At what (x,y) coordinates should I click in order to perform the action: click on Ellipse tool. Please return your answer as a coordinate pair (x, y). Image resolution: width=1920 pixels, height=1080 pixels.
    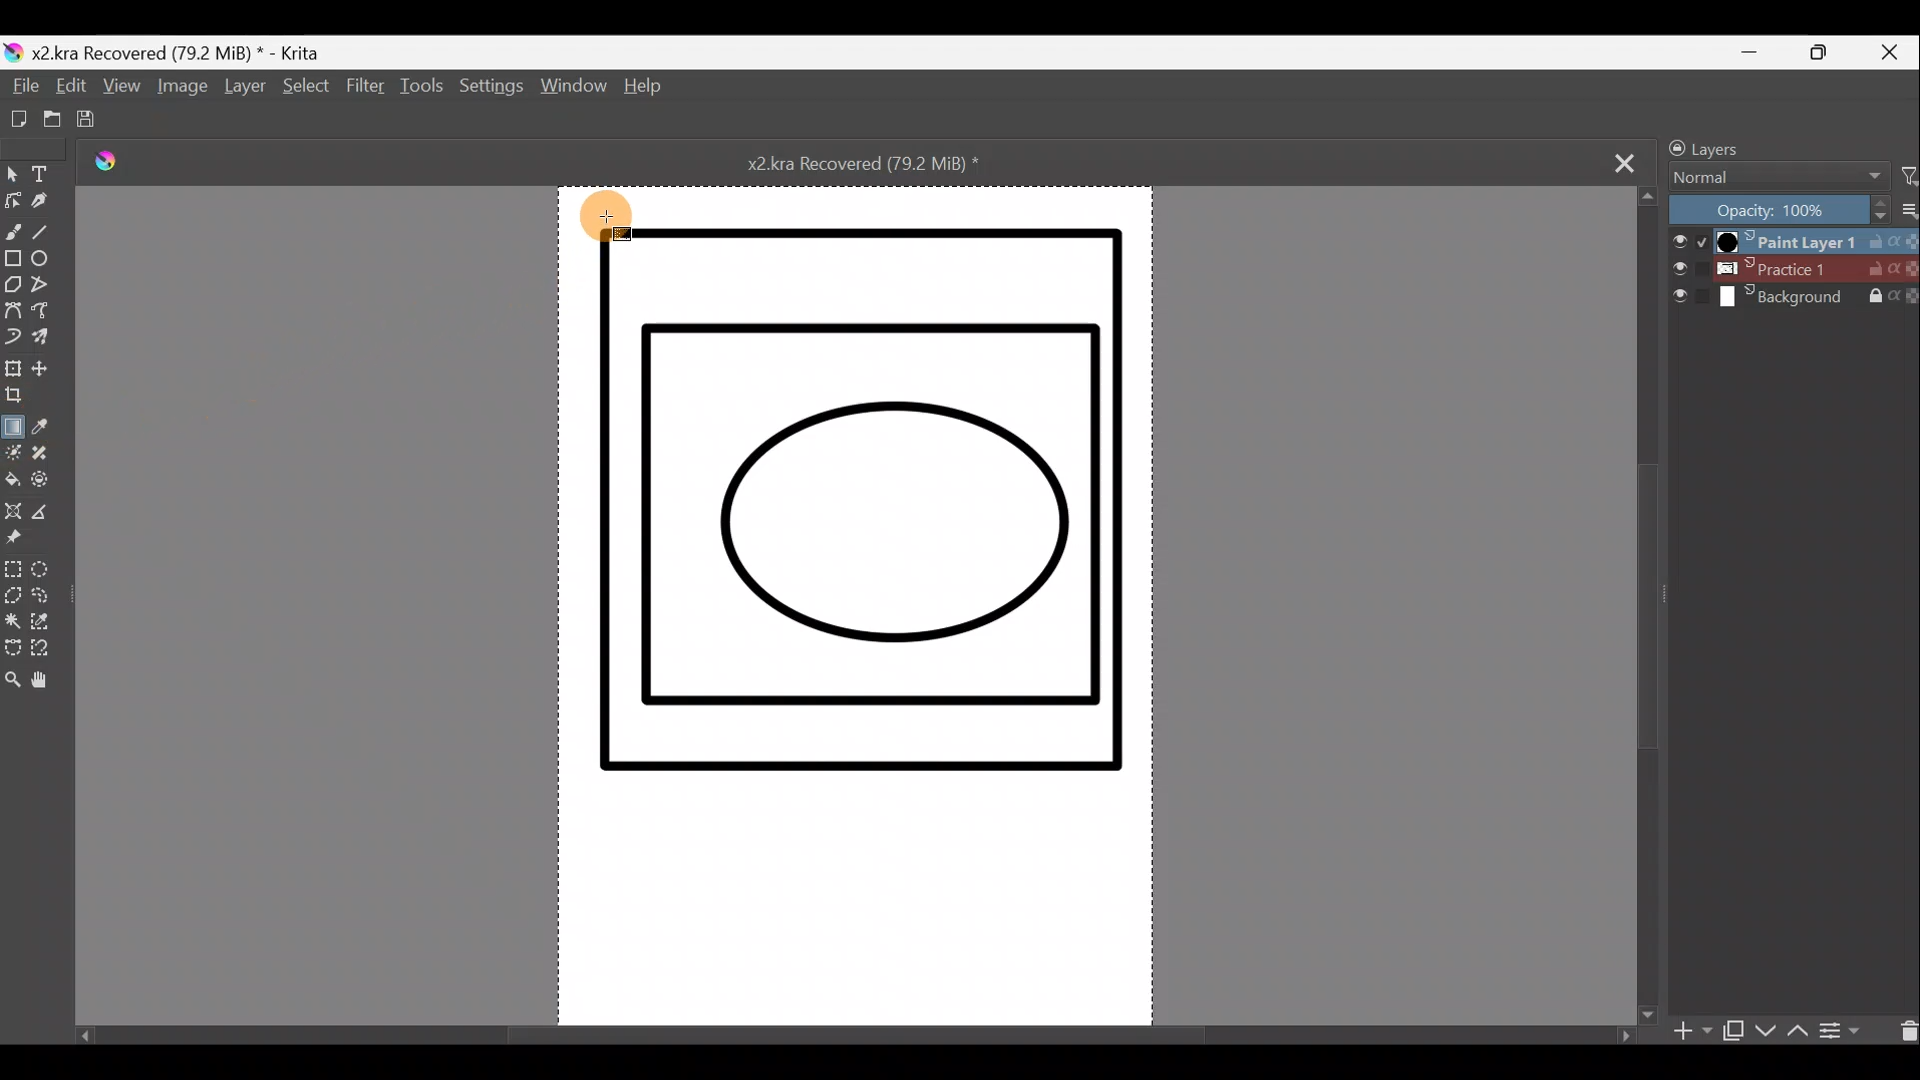
    Looking at the image, I should click on (46, 262).